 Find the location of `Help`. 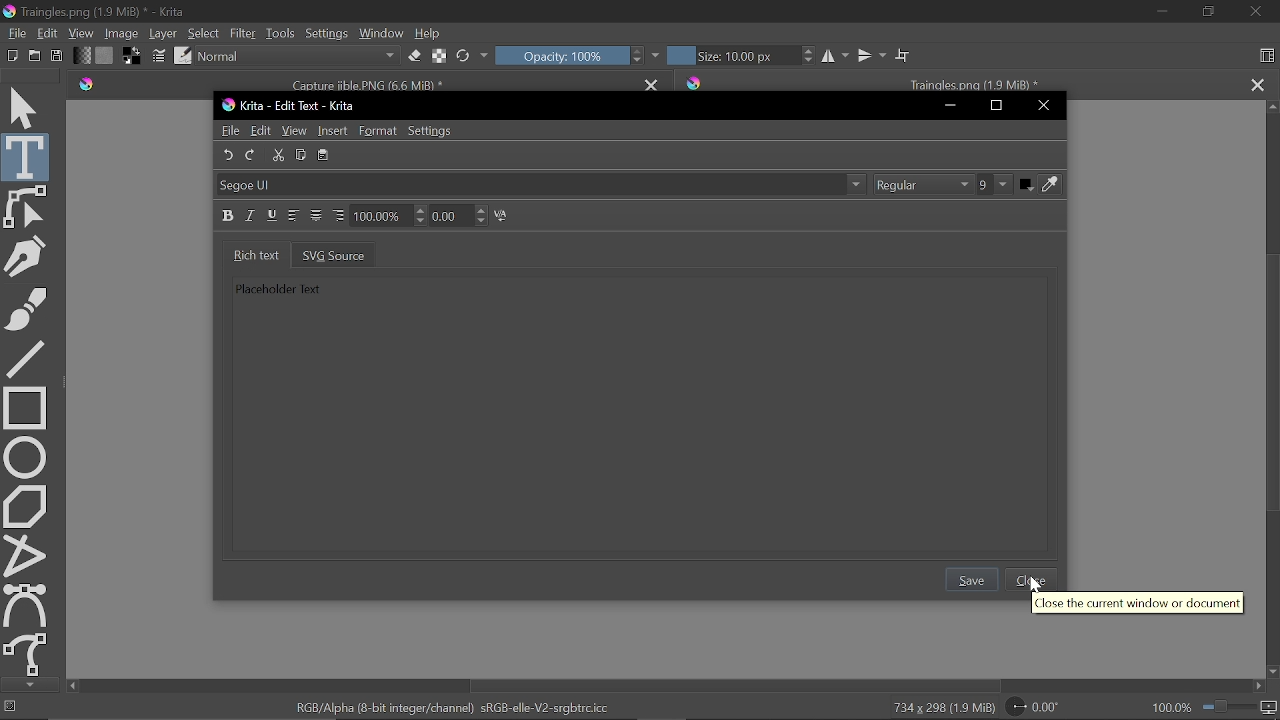

Help is located at coordinates (430, 35).